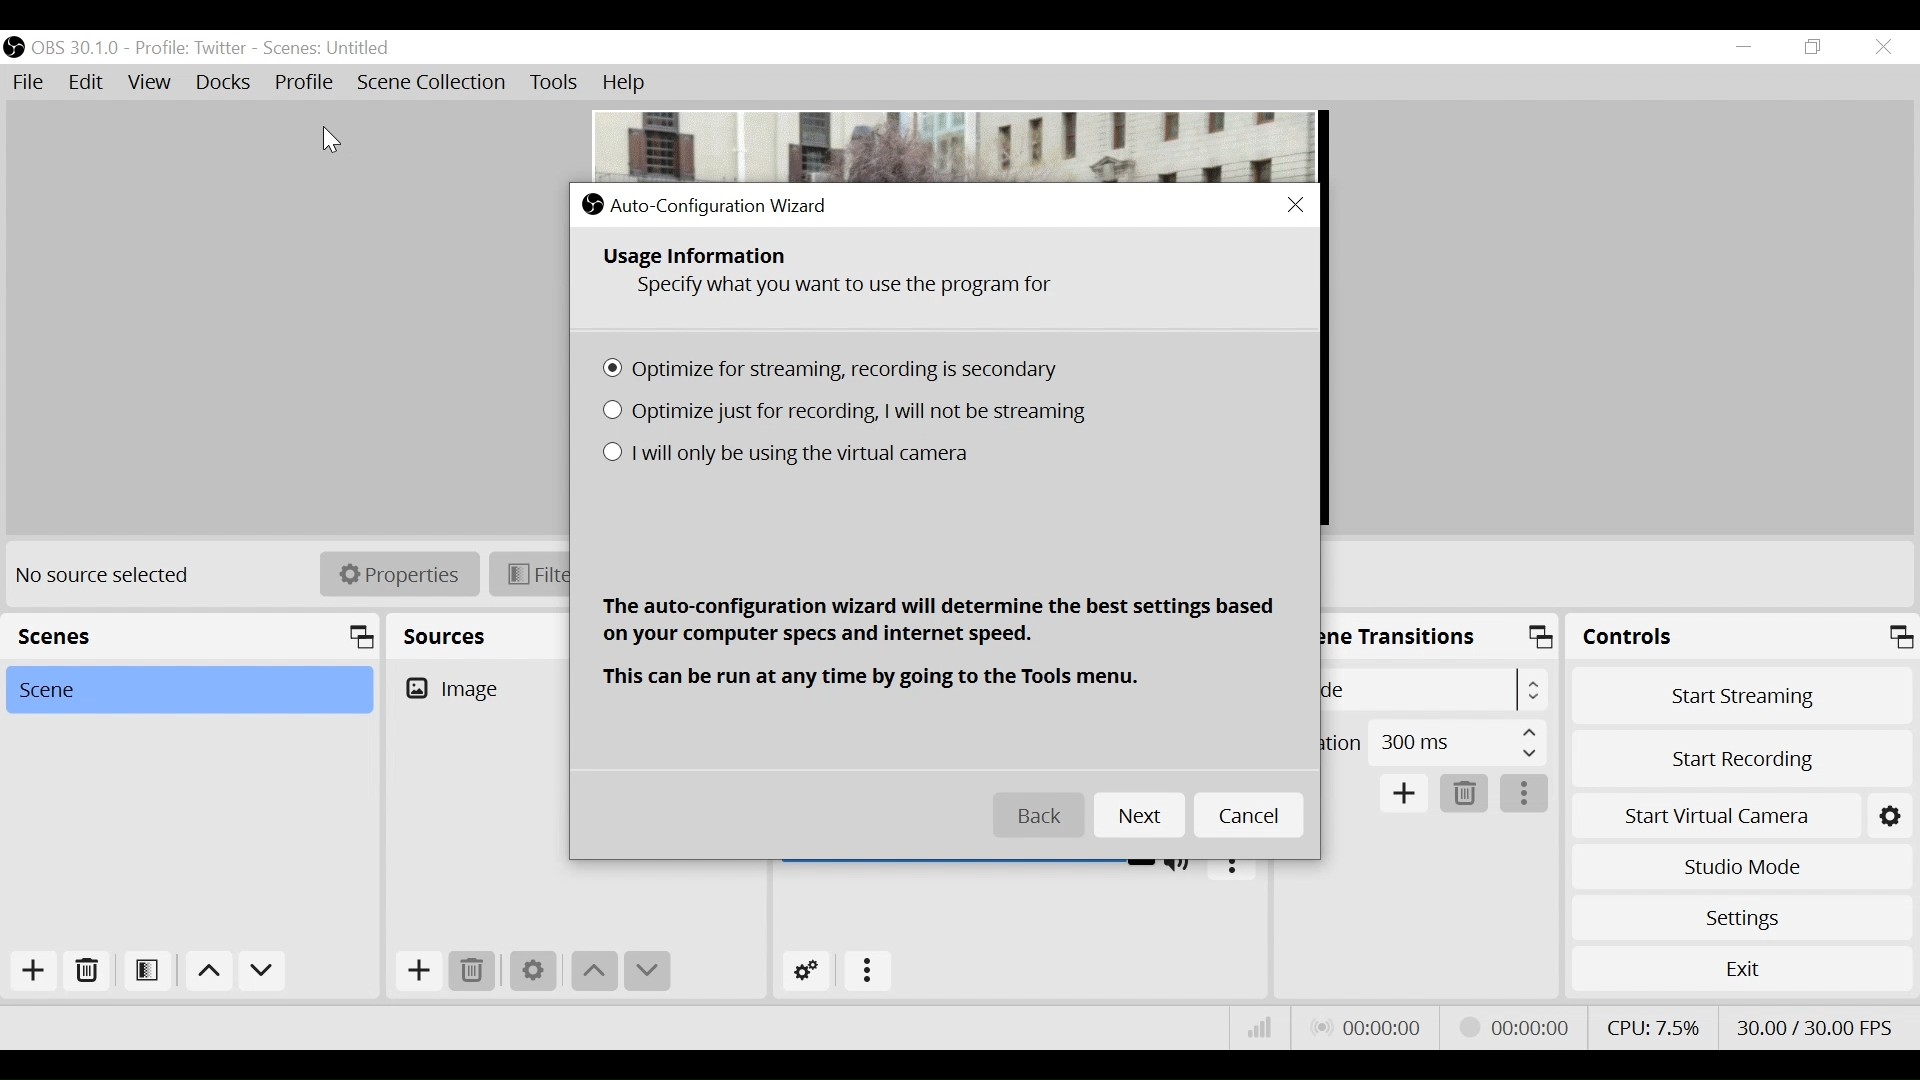 The width and height of the screenshot is (1920, 1080). Describe the element at coordinates (143, 974) in the screenshot. I see `Open Scene Filter ` at that location.